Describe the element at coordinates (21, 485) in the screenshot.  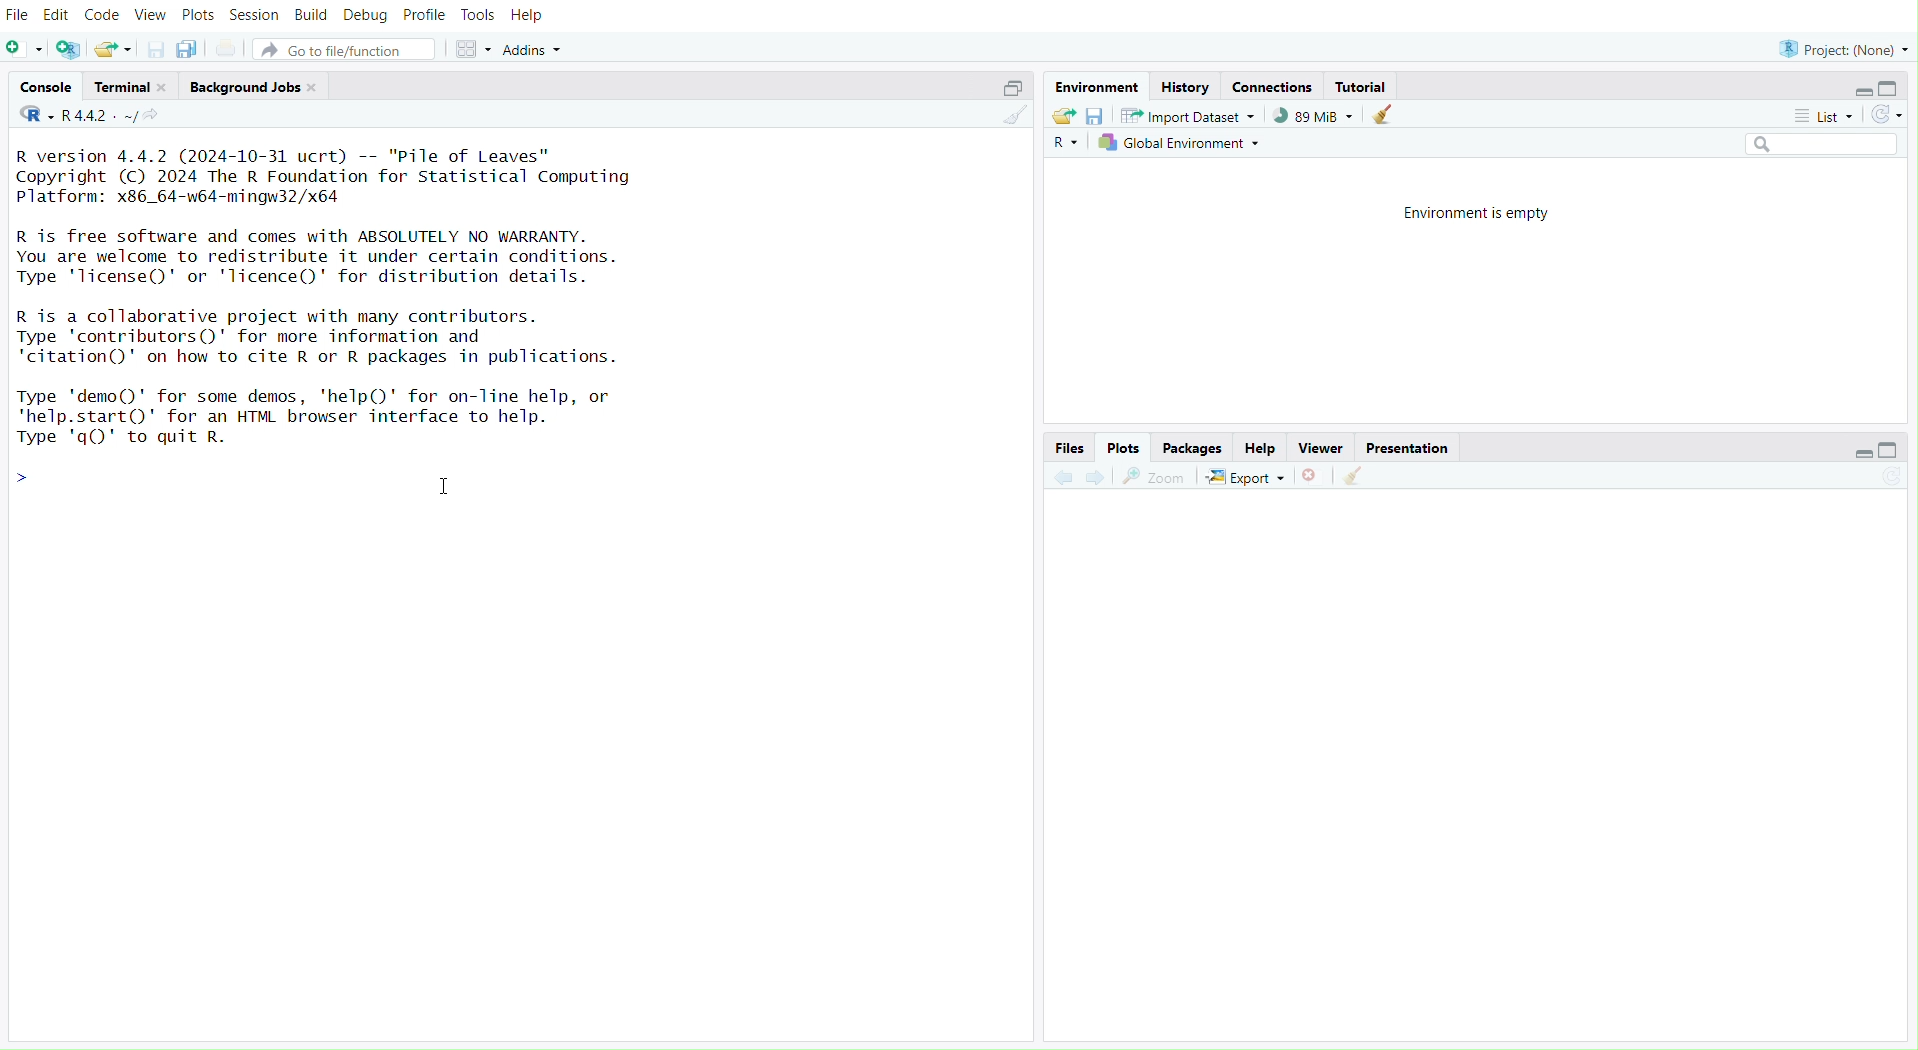
I see `Prompt cursor` at that location.